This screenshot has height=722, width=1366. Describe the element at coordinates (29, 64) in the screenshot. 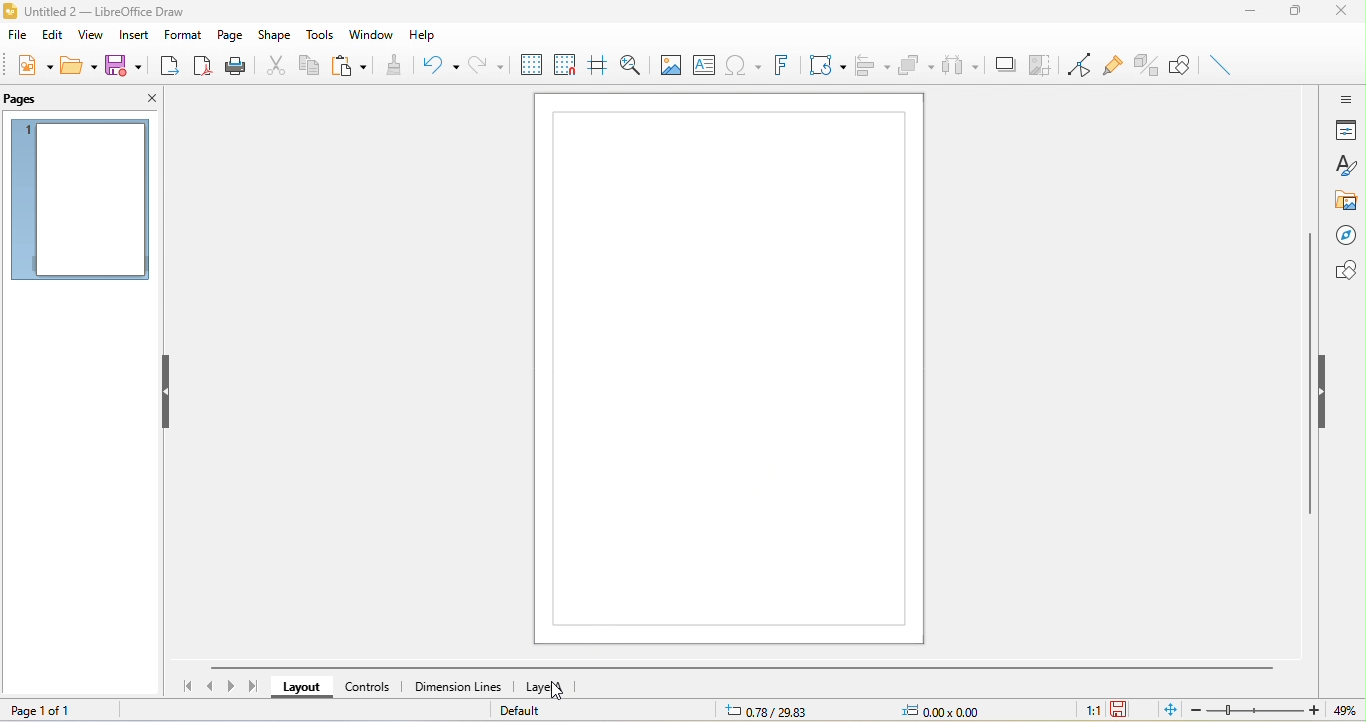

I see `new` at that location.